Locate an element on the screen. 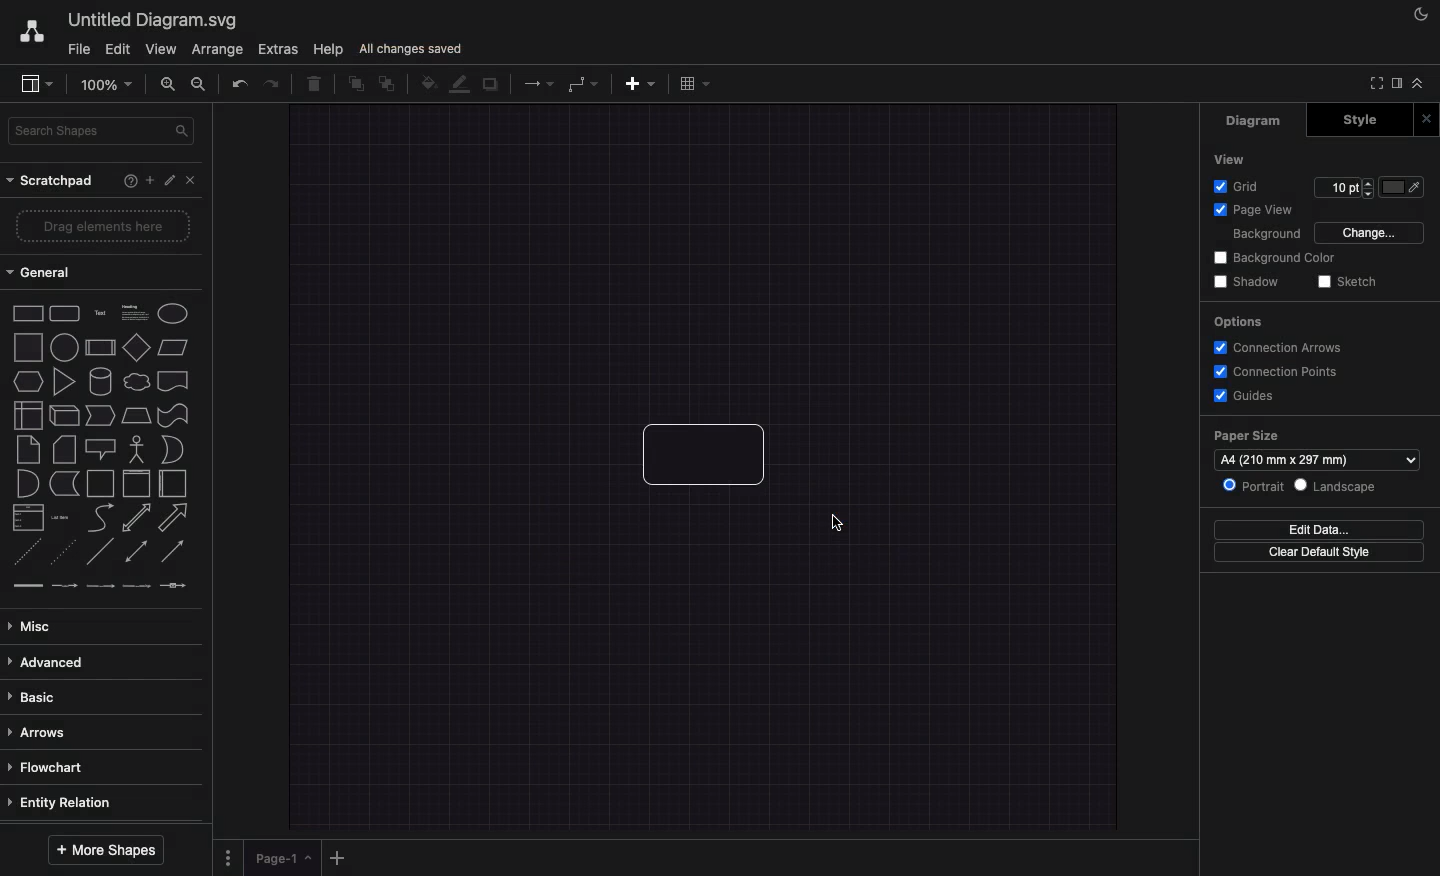 This screenshot has height=876, width=1440. File is located at coordinates (78, 50).